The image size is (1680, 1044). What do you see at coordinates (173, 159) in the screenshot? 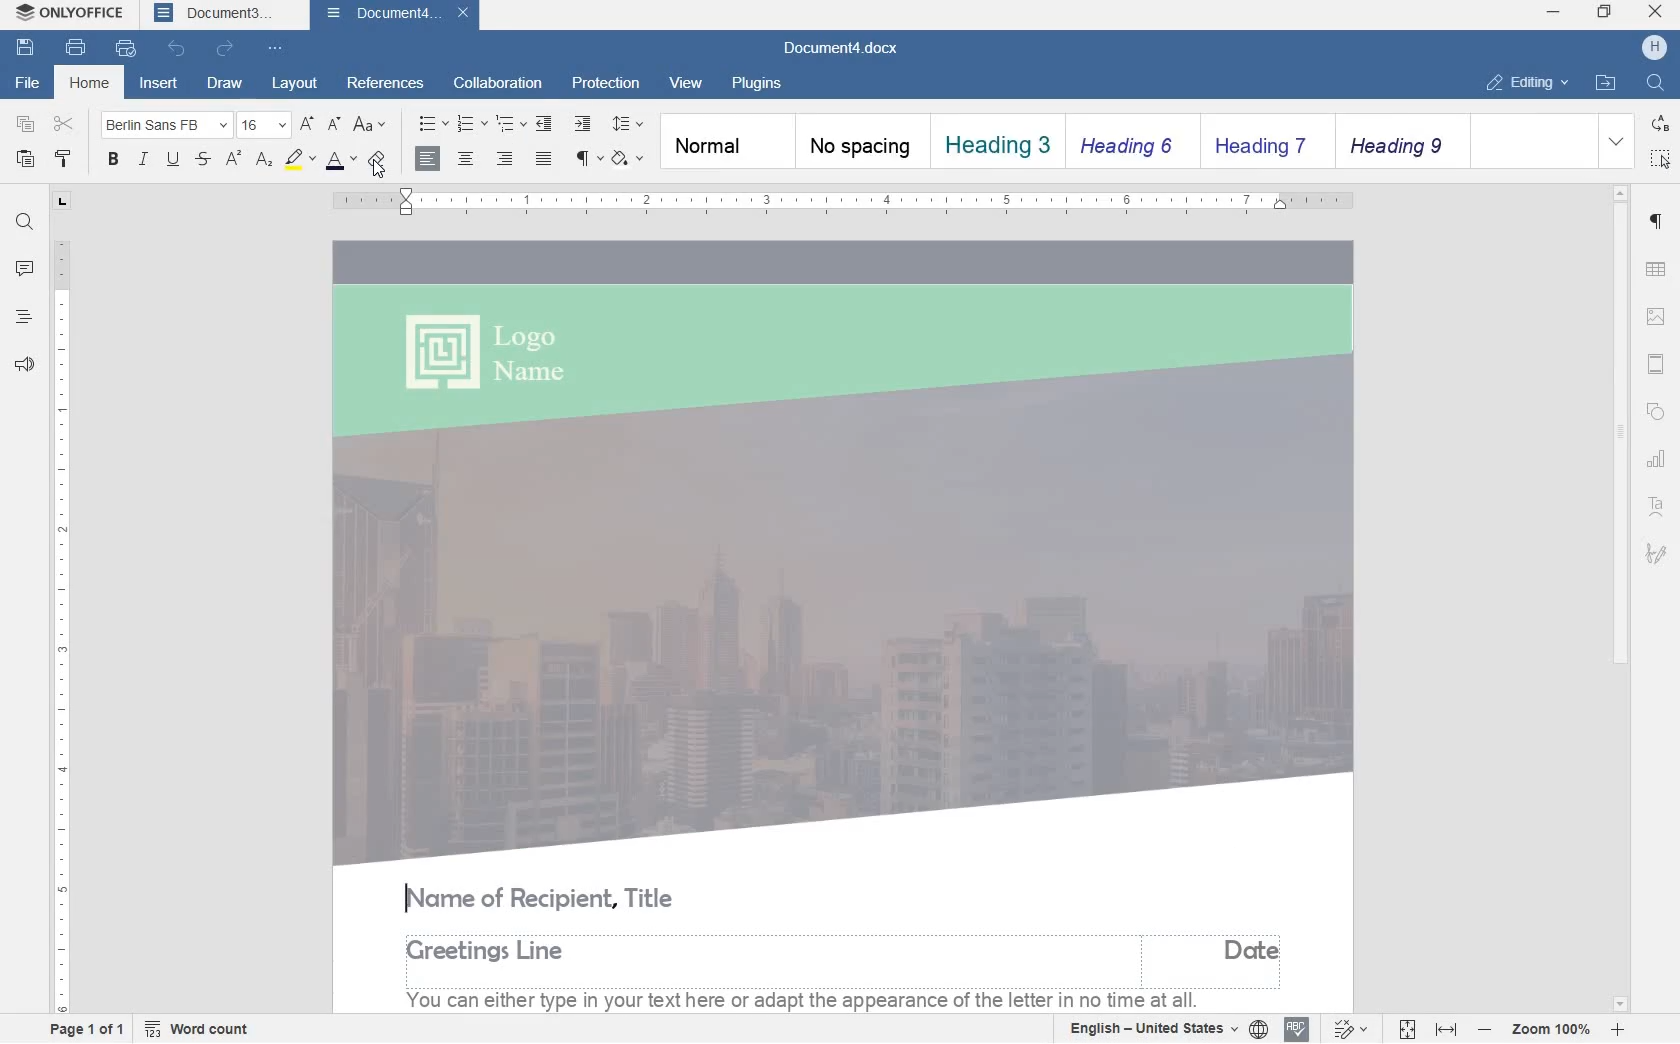
I see `underline` at bounding box center [173, 159].